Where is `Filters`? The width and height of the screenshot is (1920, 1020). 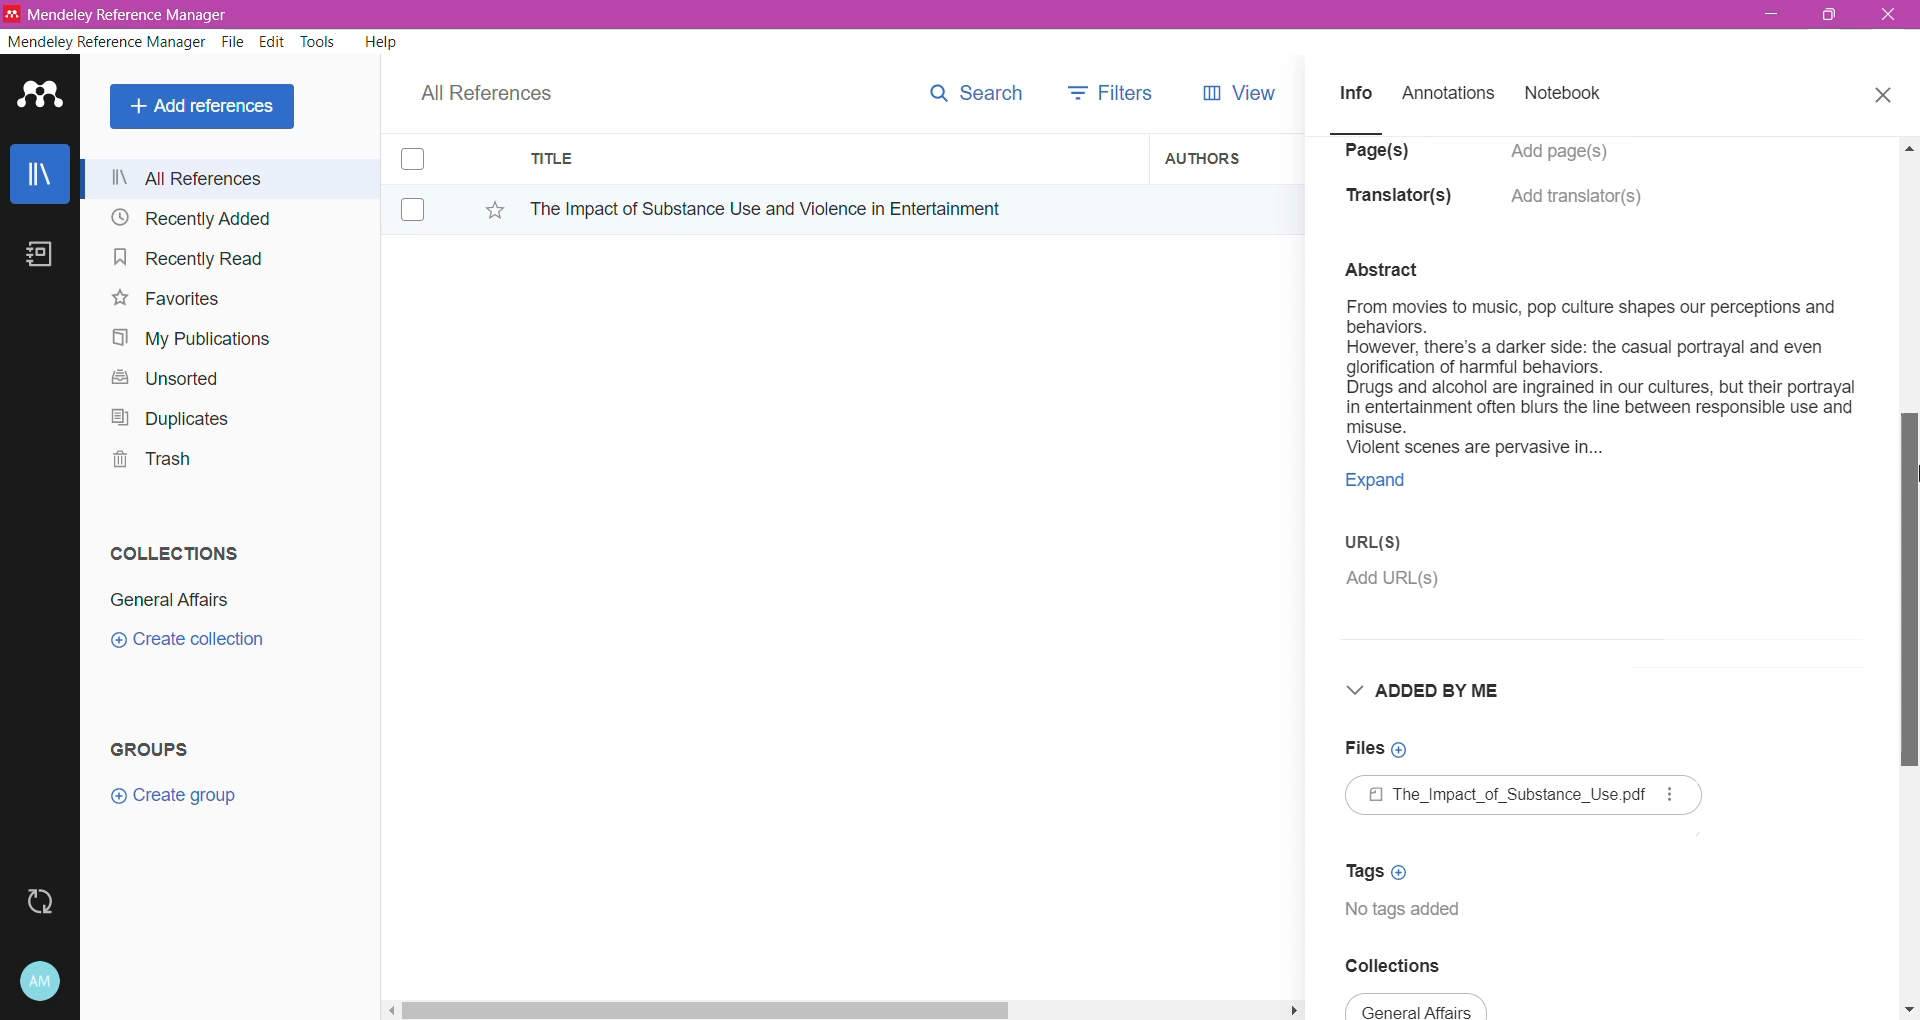
Filters is located at coordinates (1116, 91).